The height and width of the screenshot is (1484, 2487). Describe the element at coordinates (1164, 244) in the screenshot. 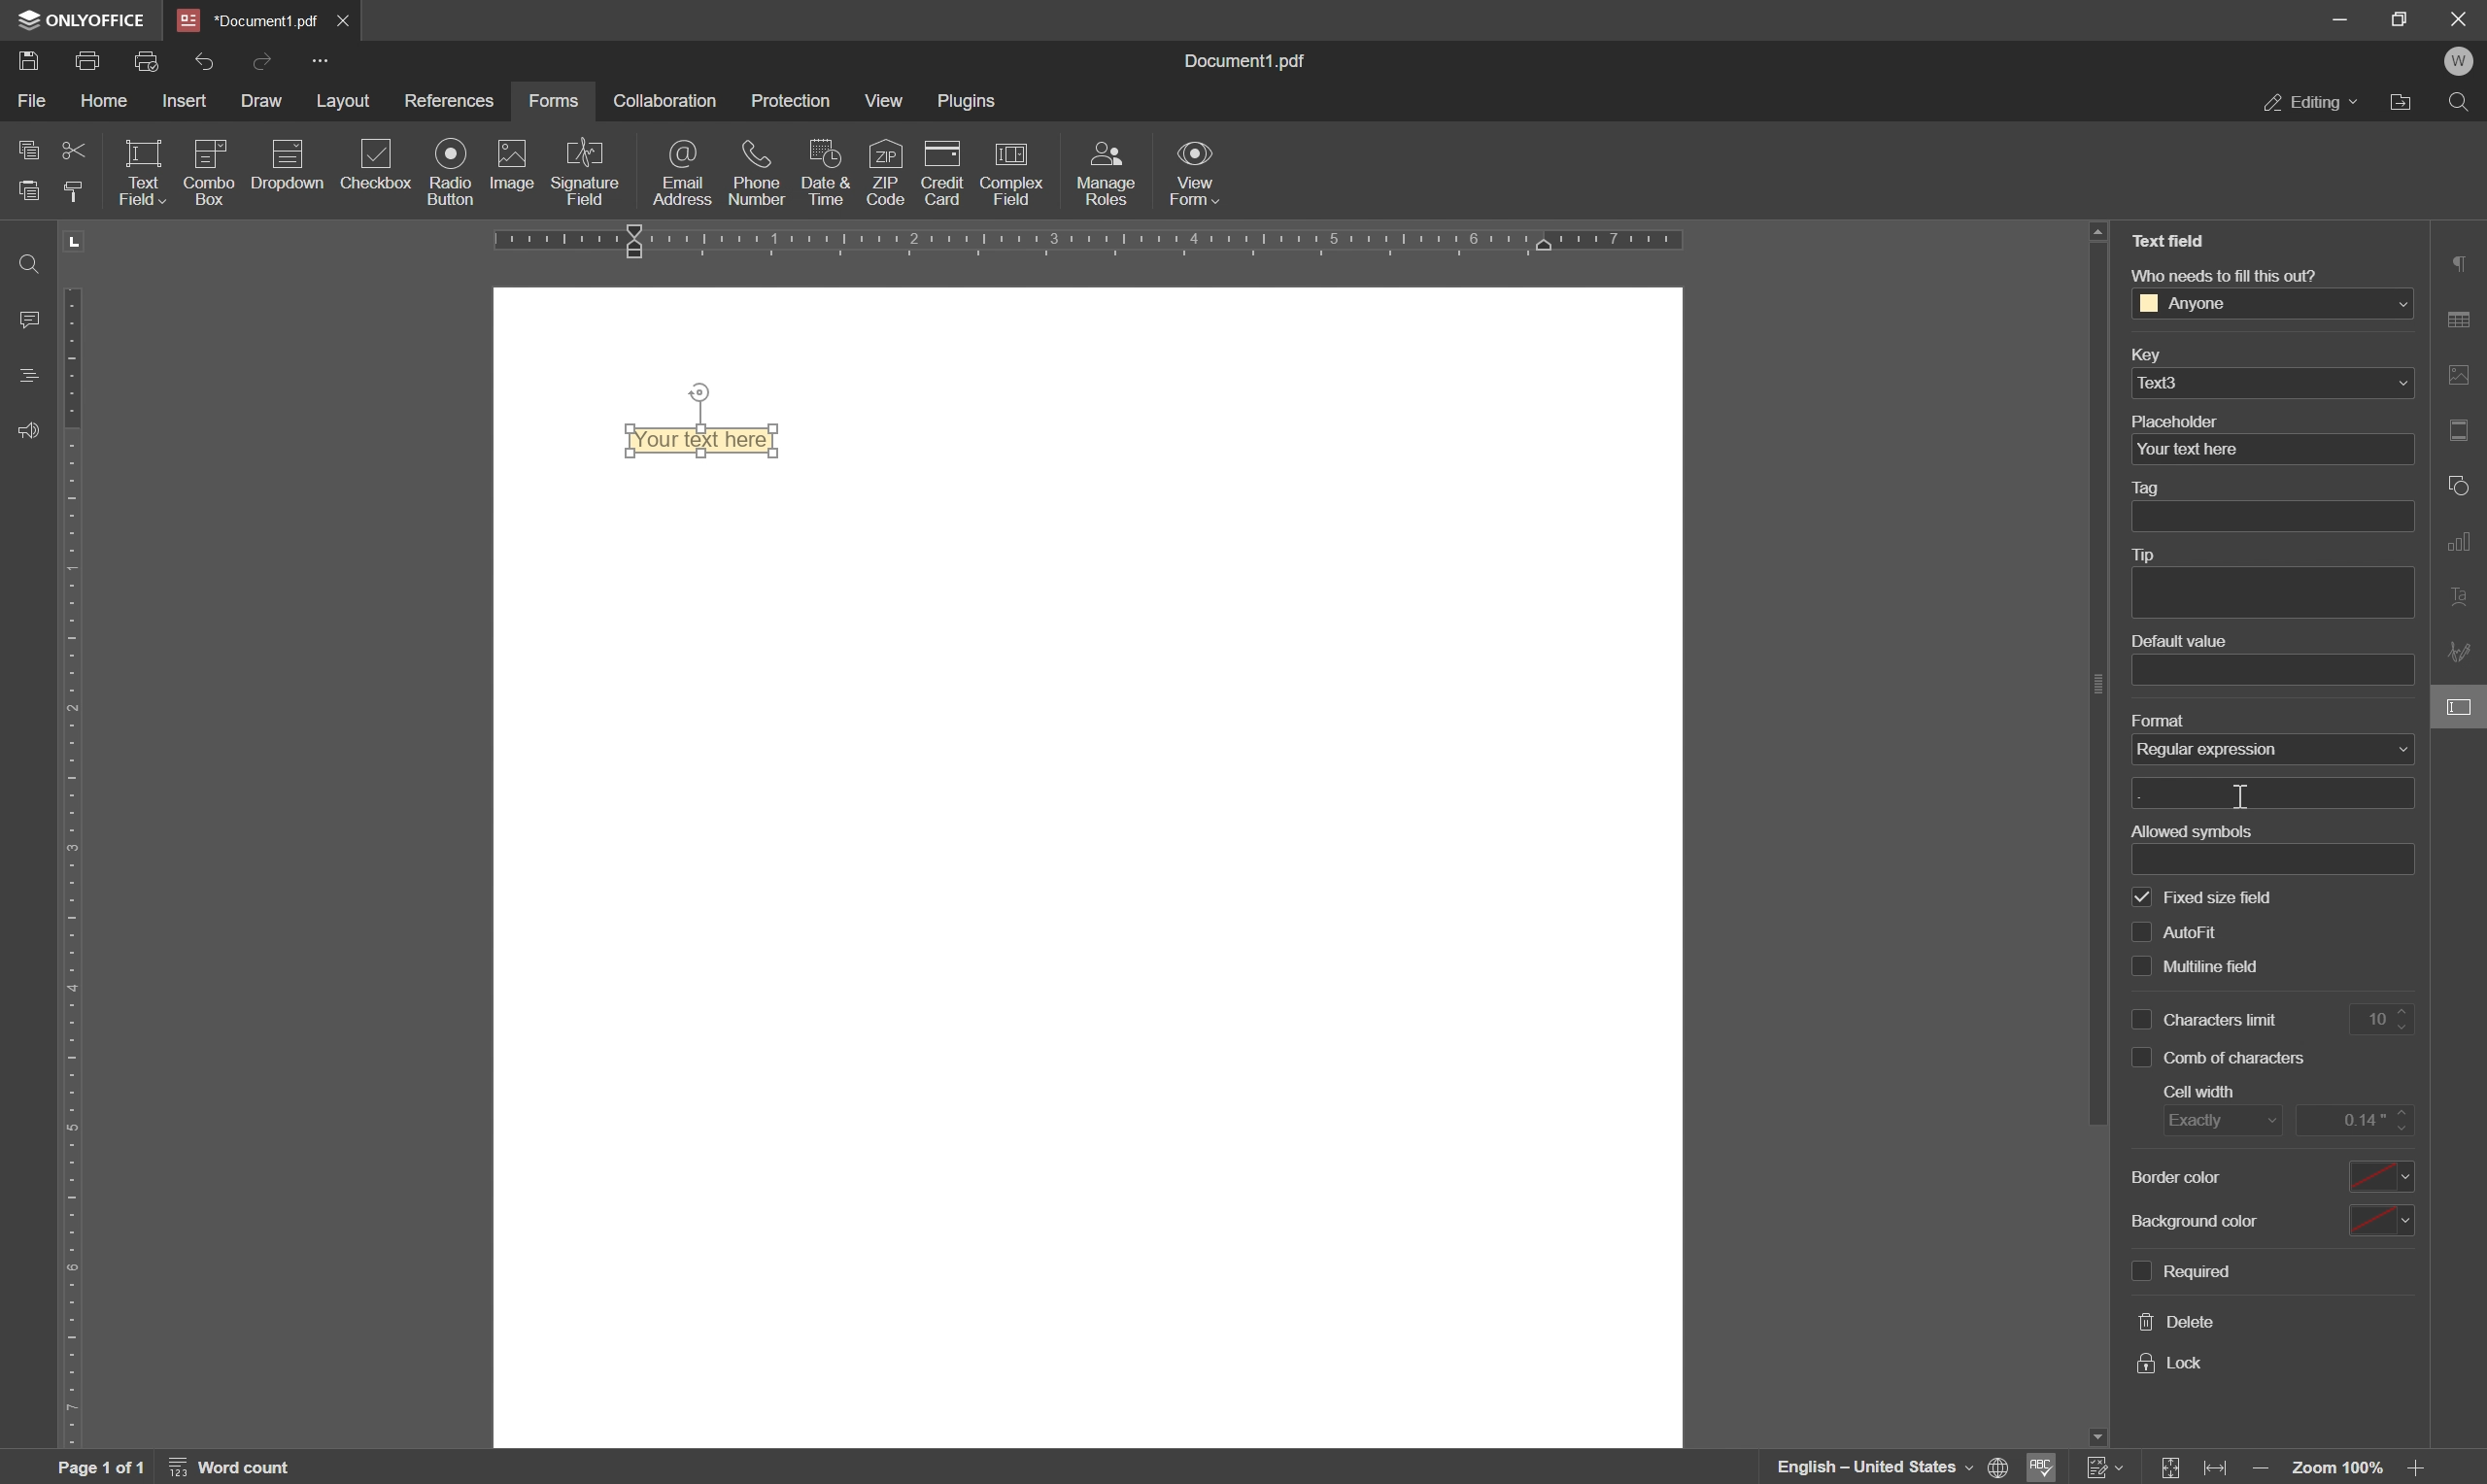

I see `ruler` at that location.